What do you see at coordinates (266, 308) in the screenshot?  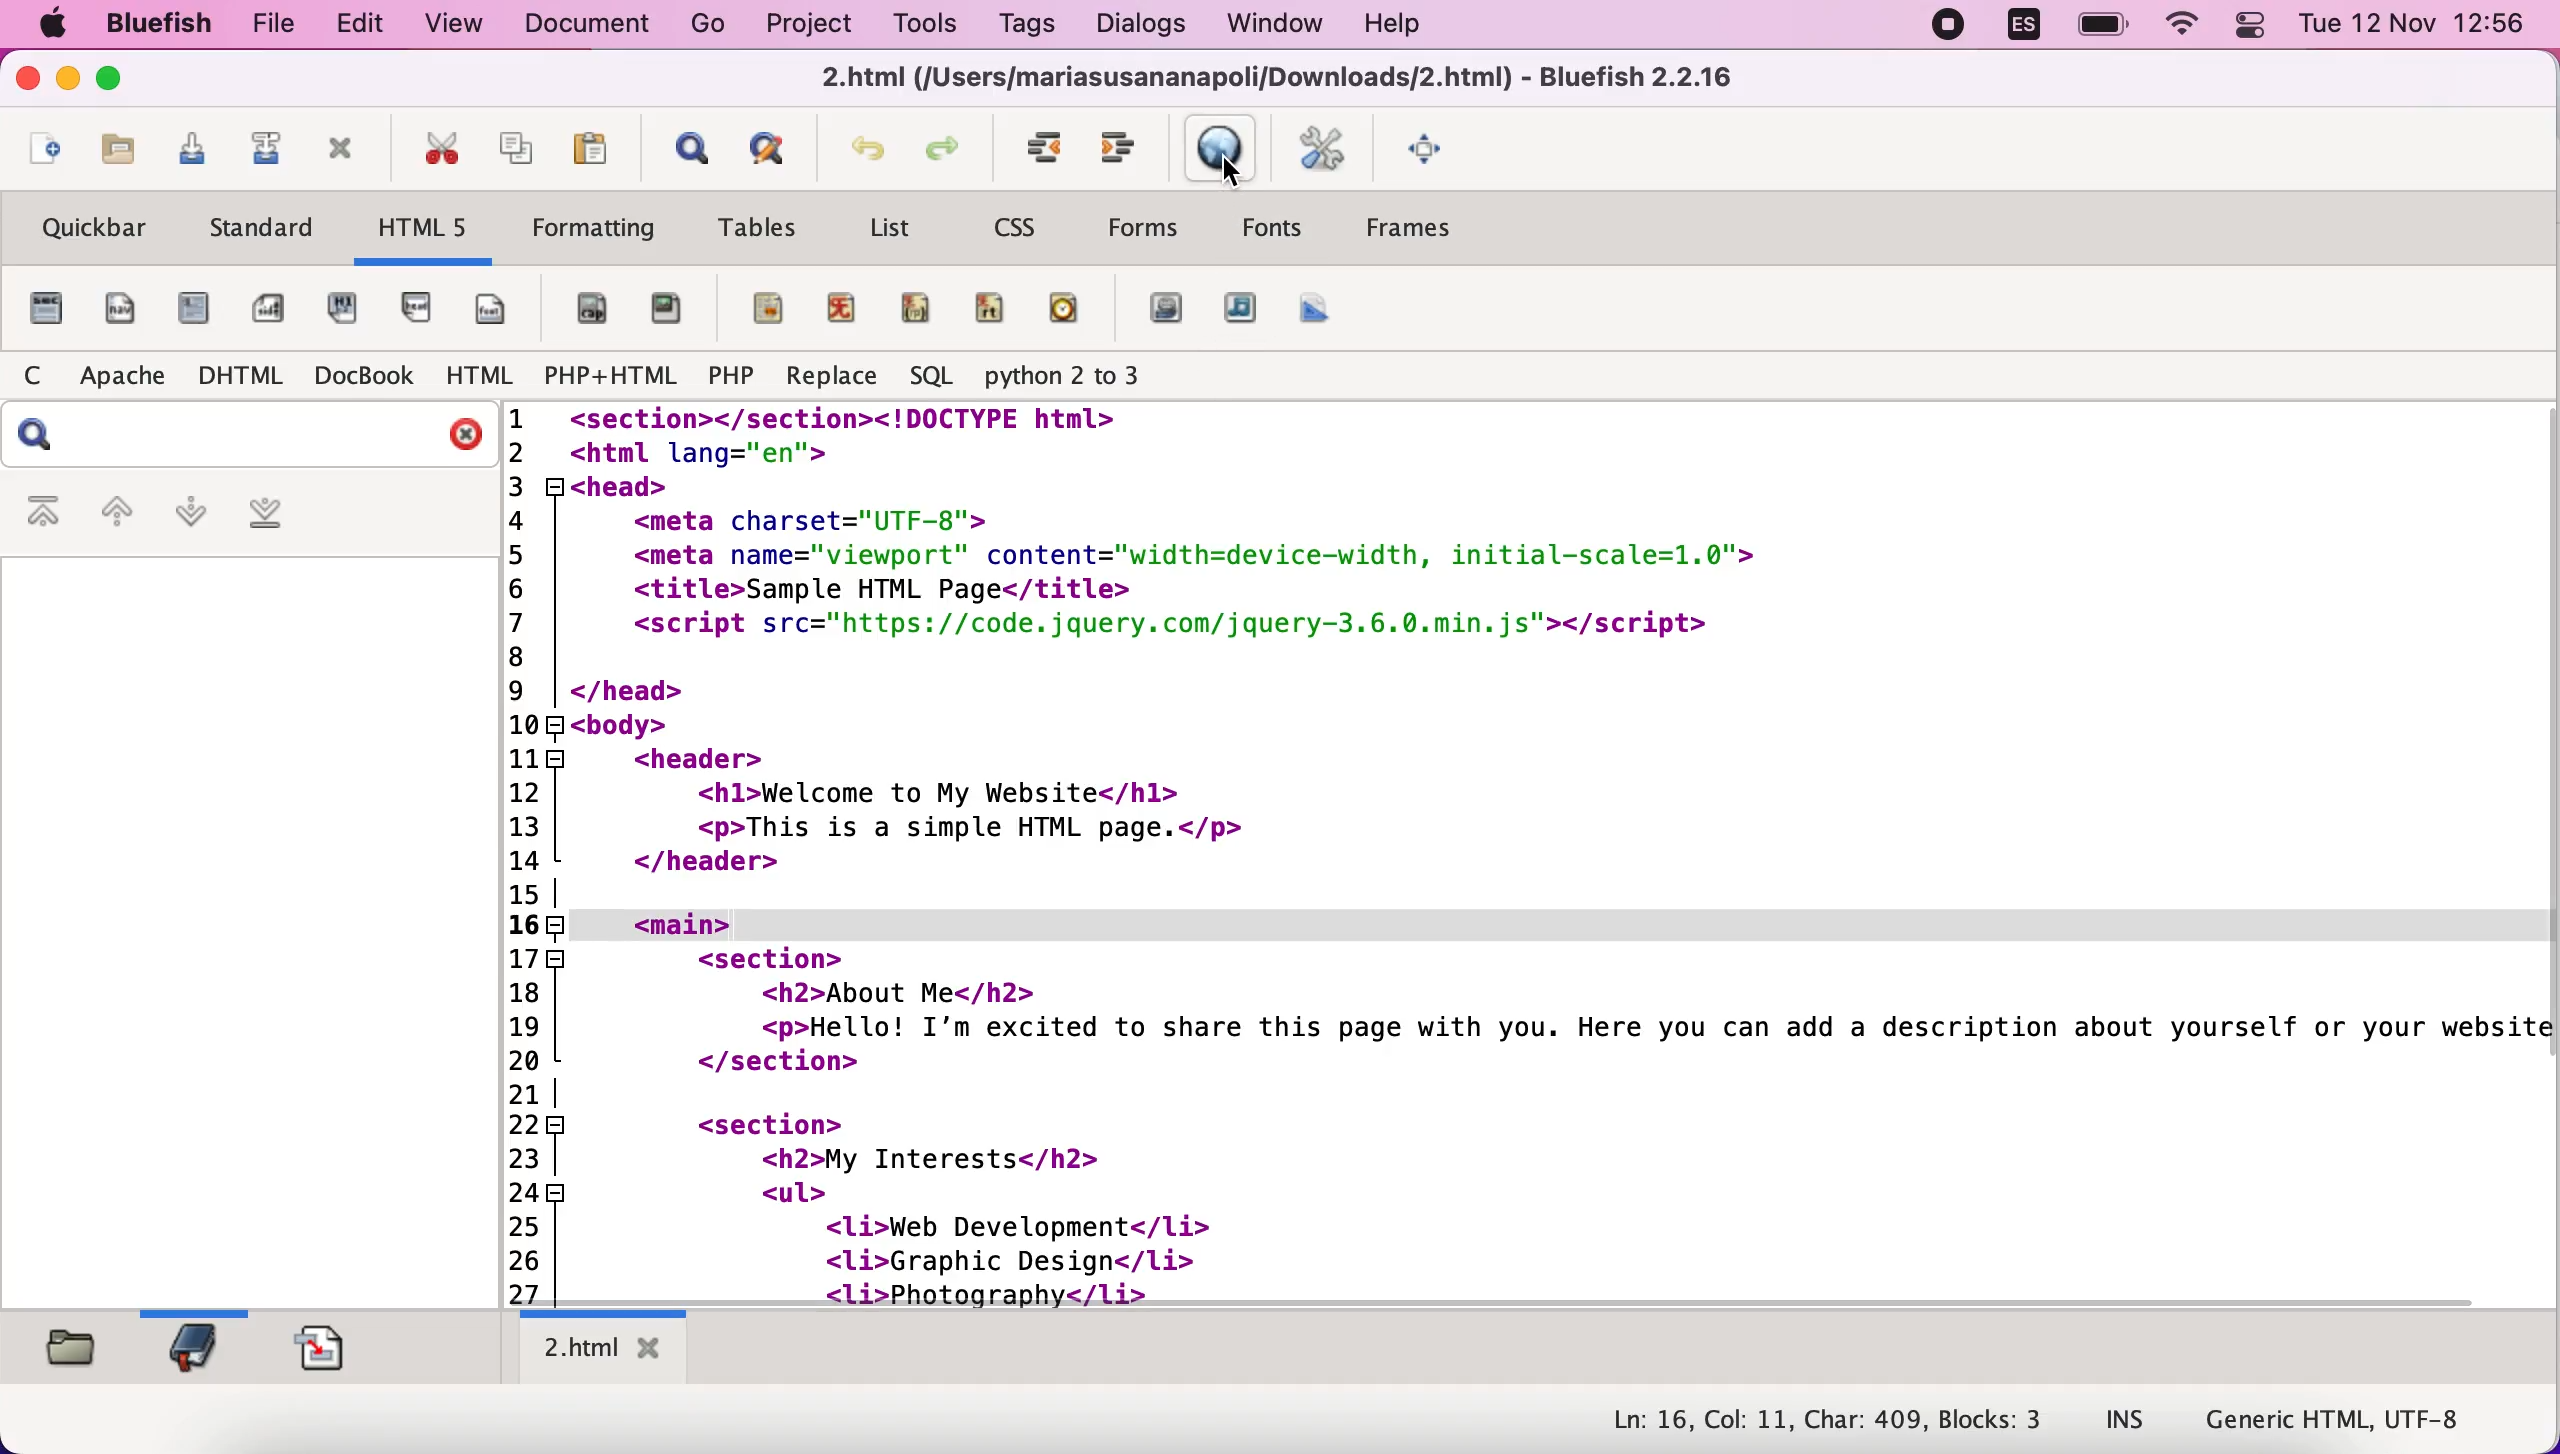 I see `emphasis` at bounding box center [266, 308].